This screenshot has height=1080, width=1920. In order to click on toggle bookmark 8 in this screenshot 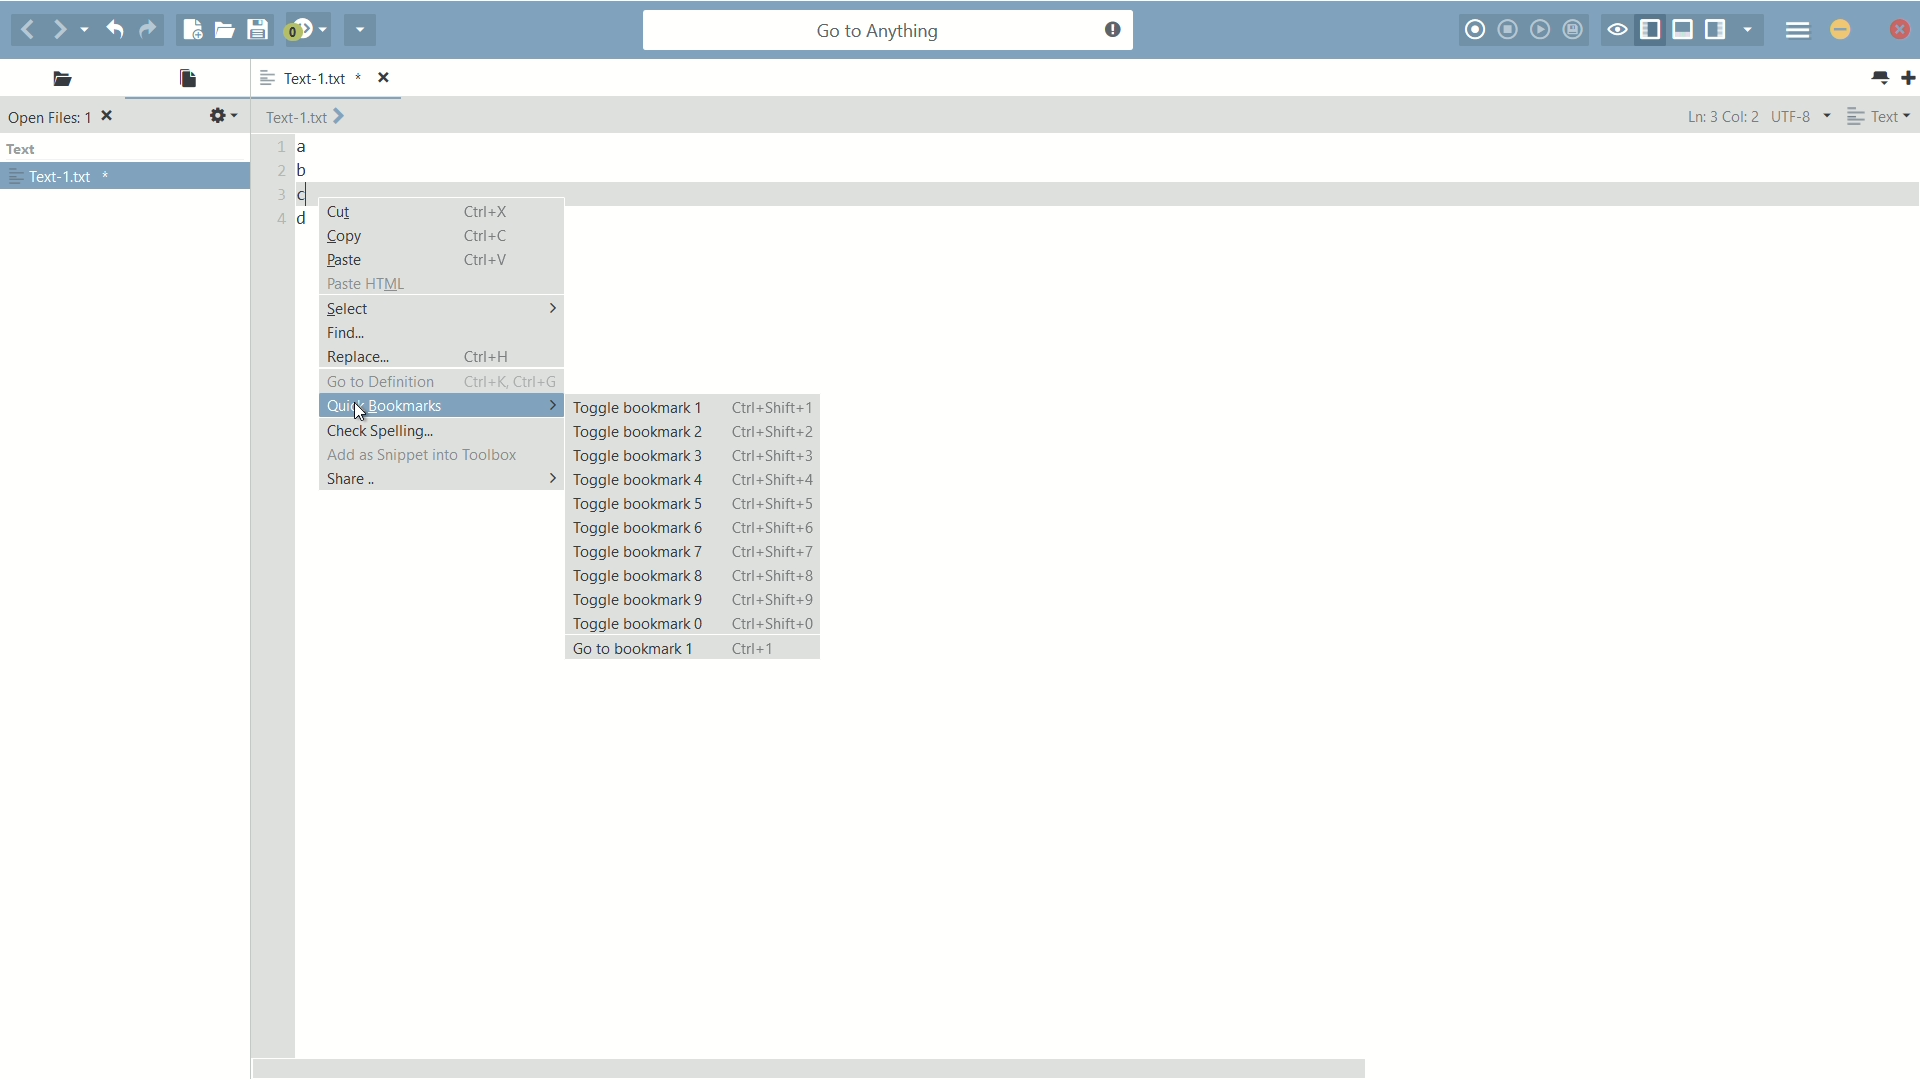, I will do `click(695, 574)`.